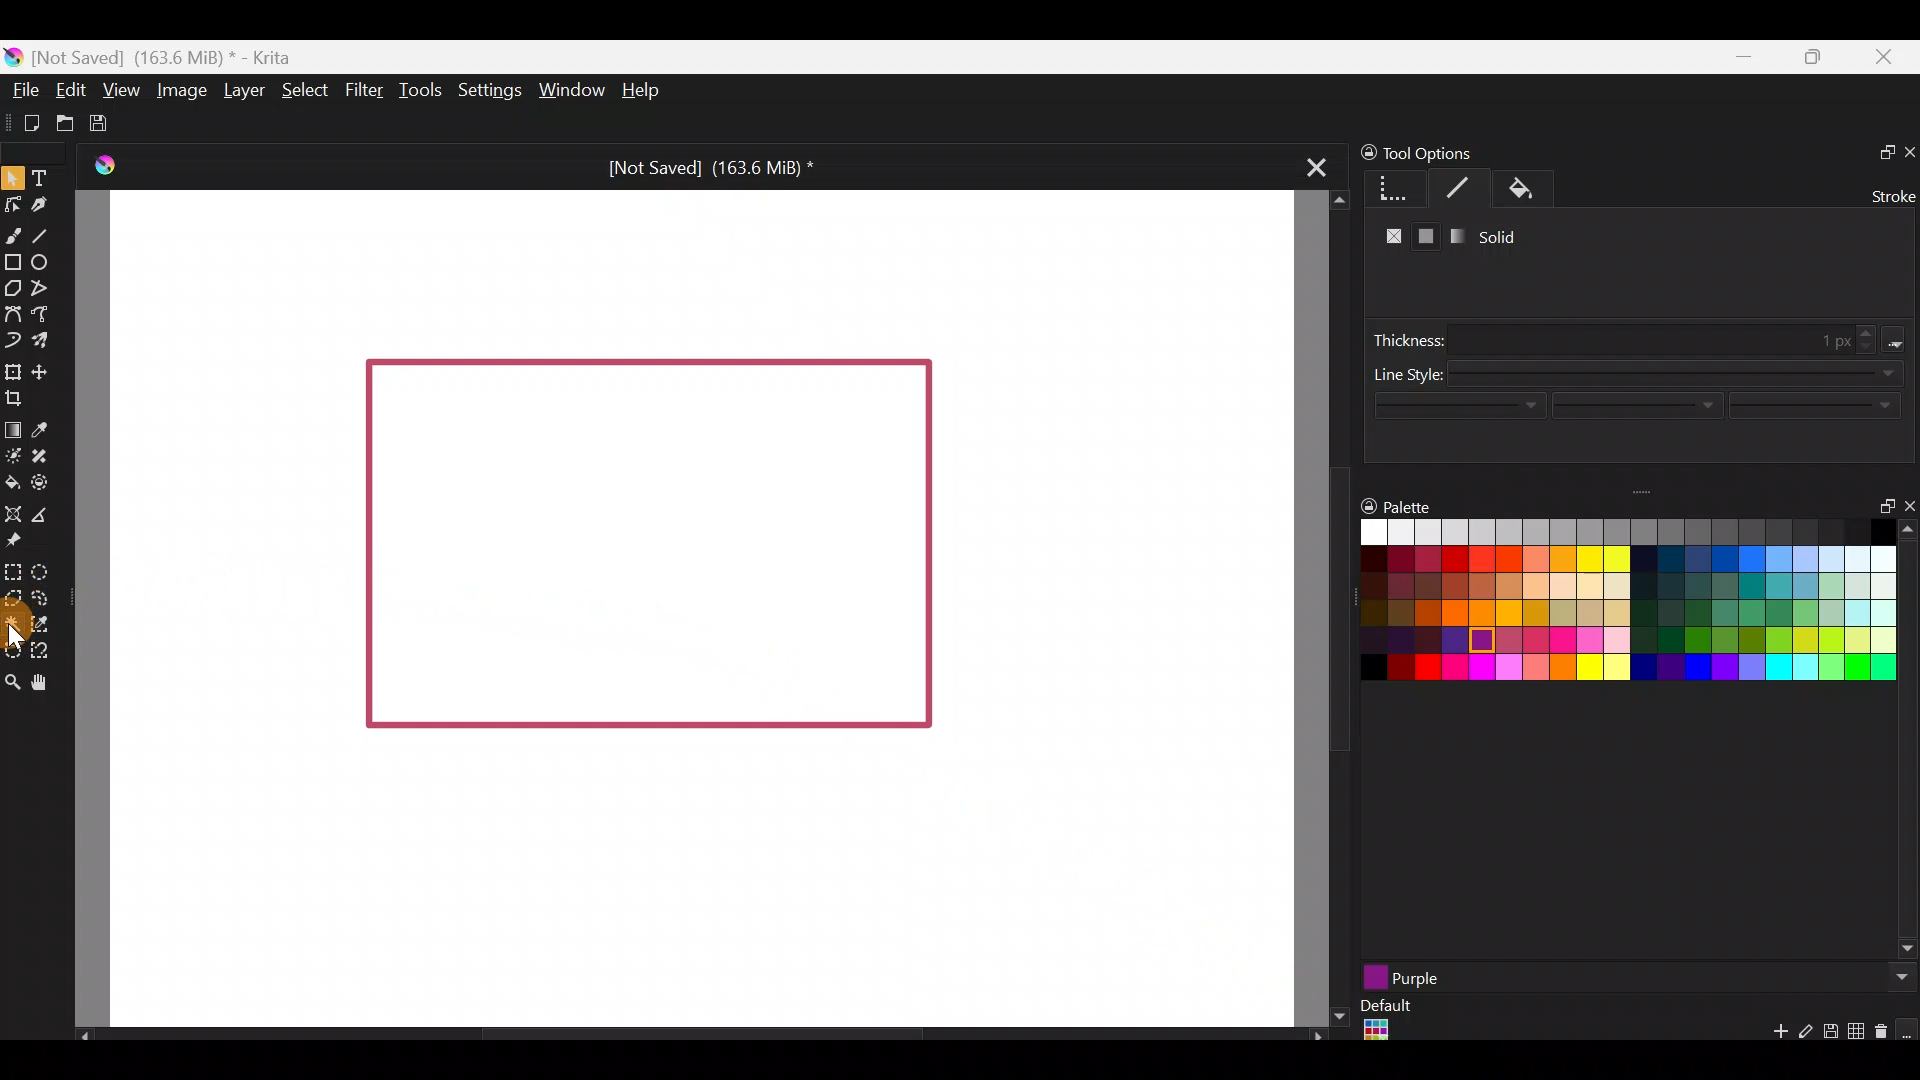 The width and height of the screenshot is (1920, 1080). What do you see at coordinates (1530, 187) in the screenshot?
I see `Fill` at bounding box center [1530, 187].